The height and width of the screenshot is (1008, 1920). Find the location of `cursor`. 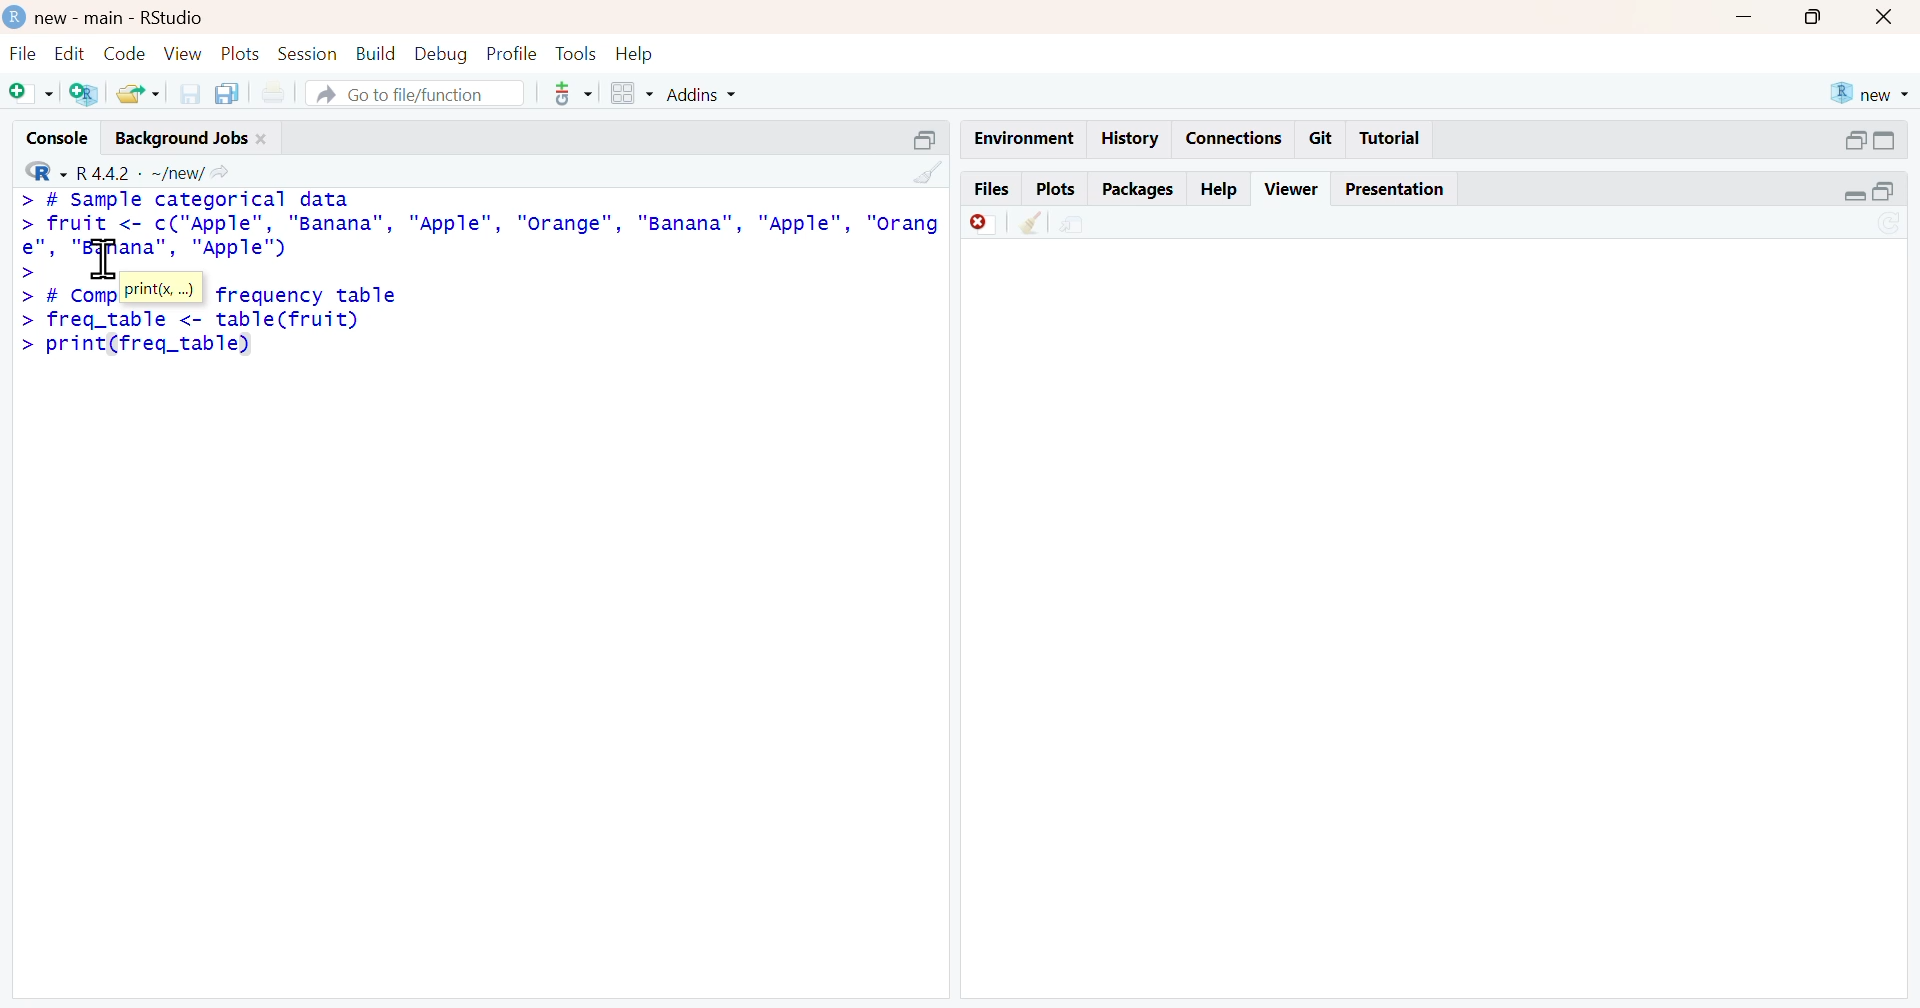

cursor is located at coordinates (106, 262).